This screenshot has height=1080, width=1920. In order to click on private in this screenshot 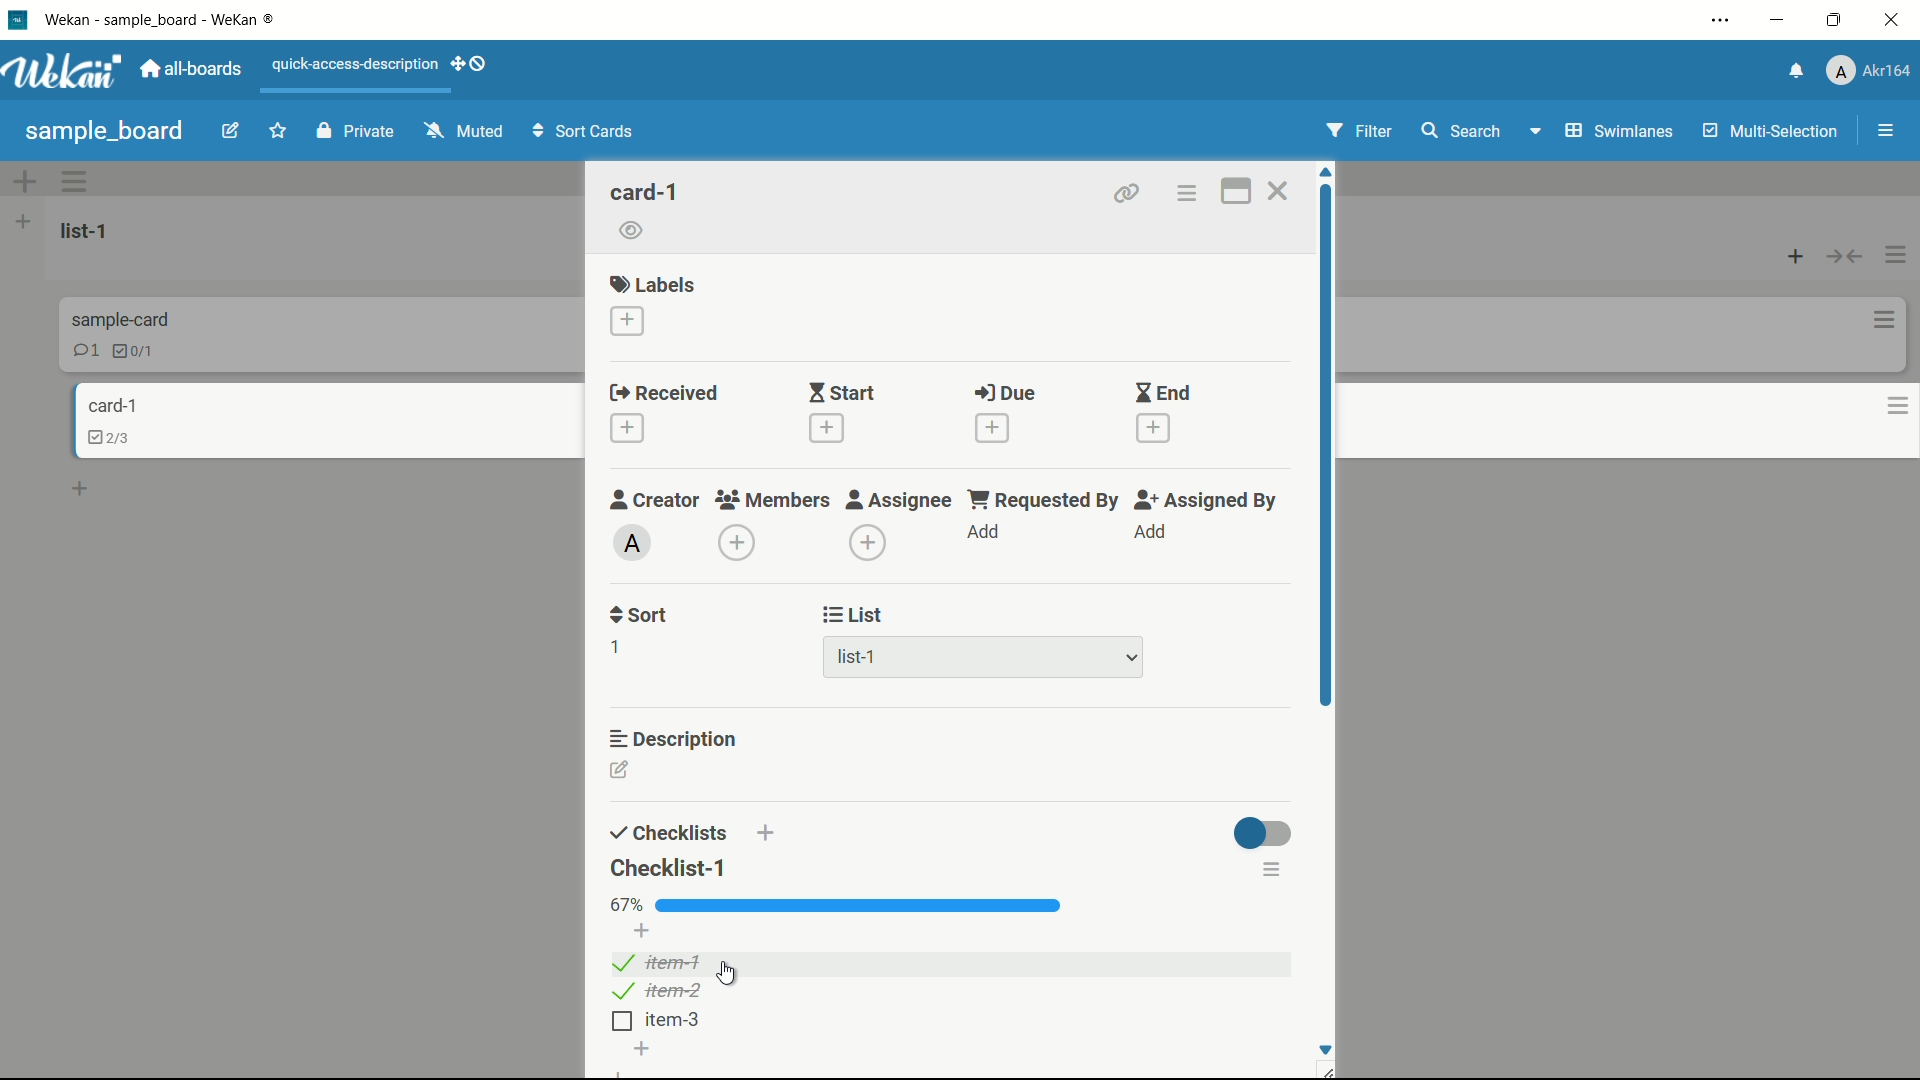, I will do `click(353, 130)`.